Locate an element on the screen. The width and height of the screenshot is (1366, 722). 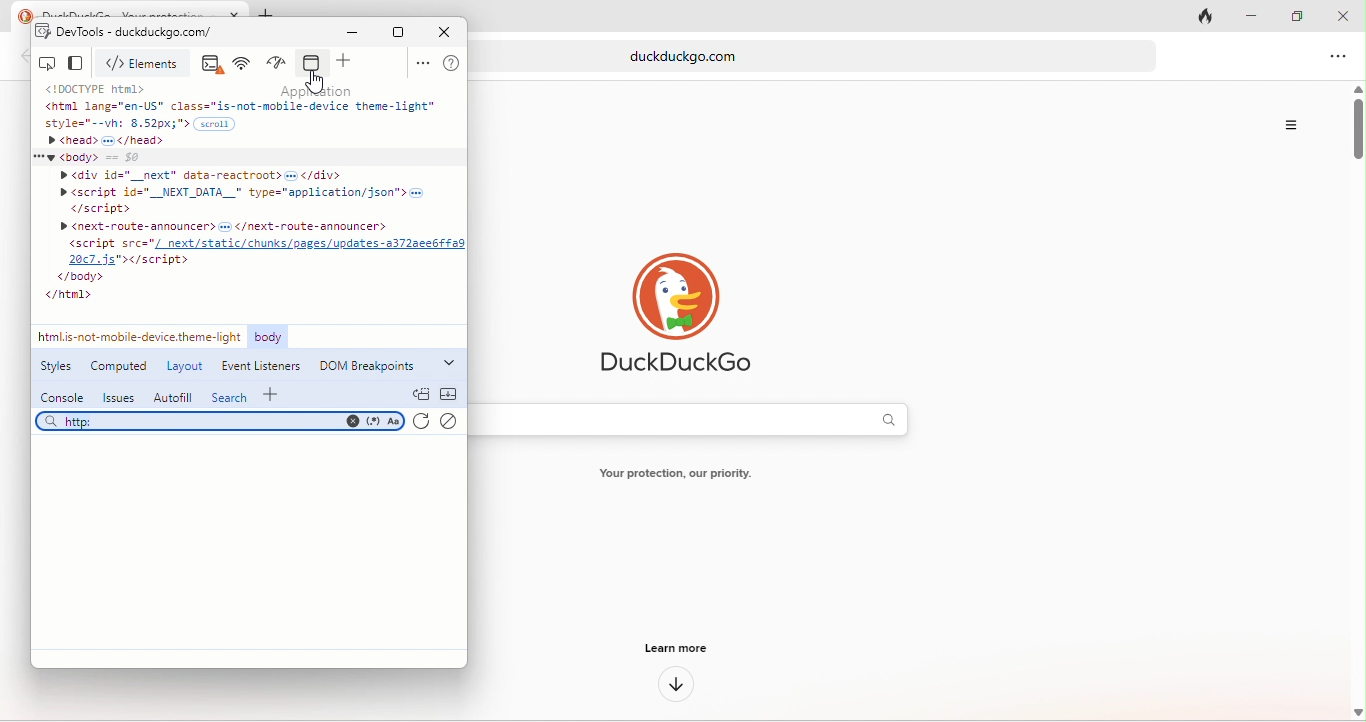
option is located at coordinates (1285, 122).